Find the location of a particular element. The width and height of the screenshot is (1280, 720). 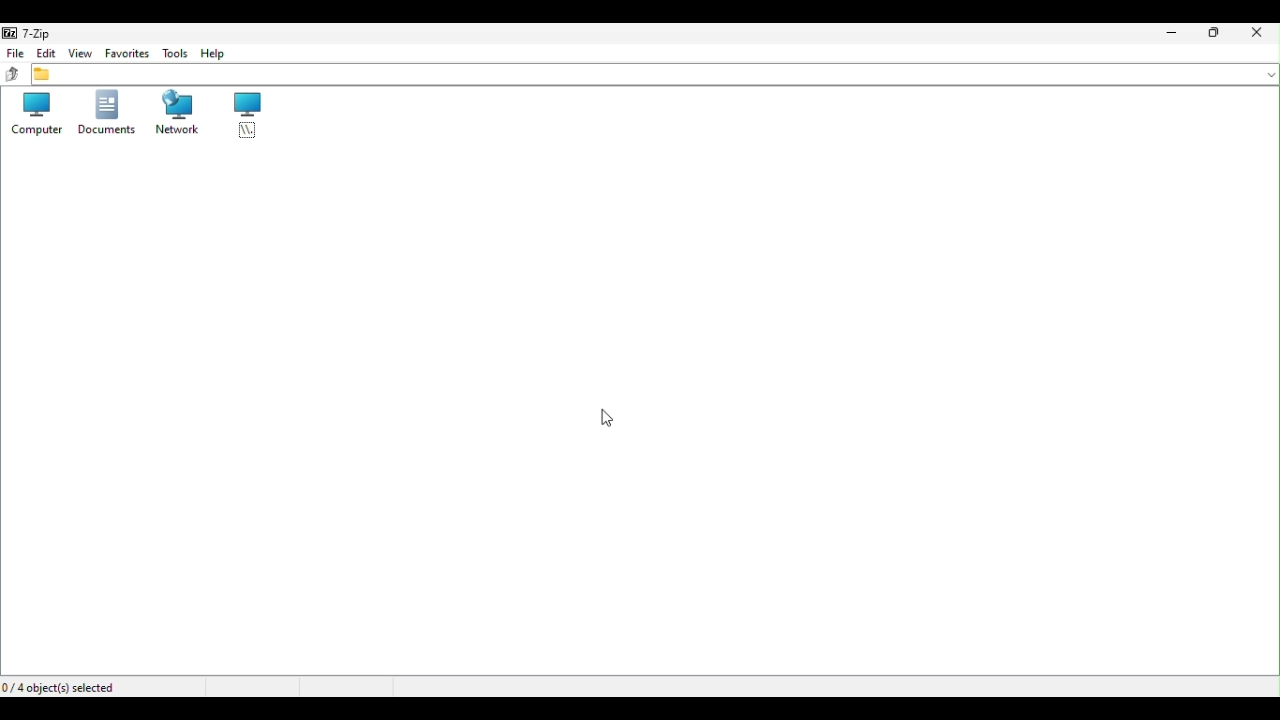

Documents is located at coordinates (103, 112).